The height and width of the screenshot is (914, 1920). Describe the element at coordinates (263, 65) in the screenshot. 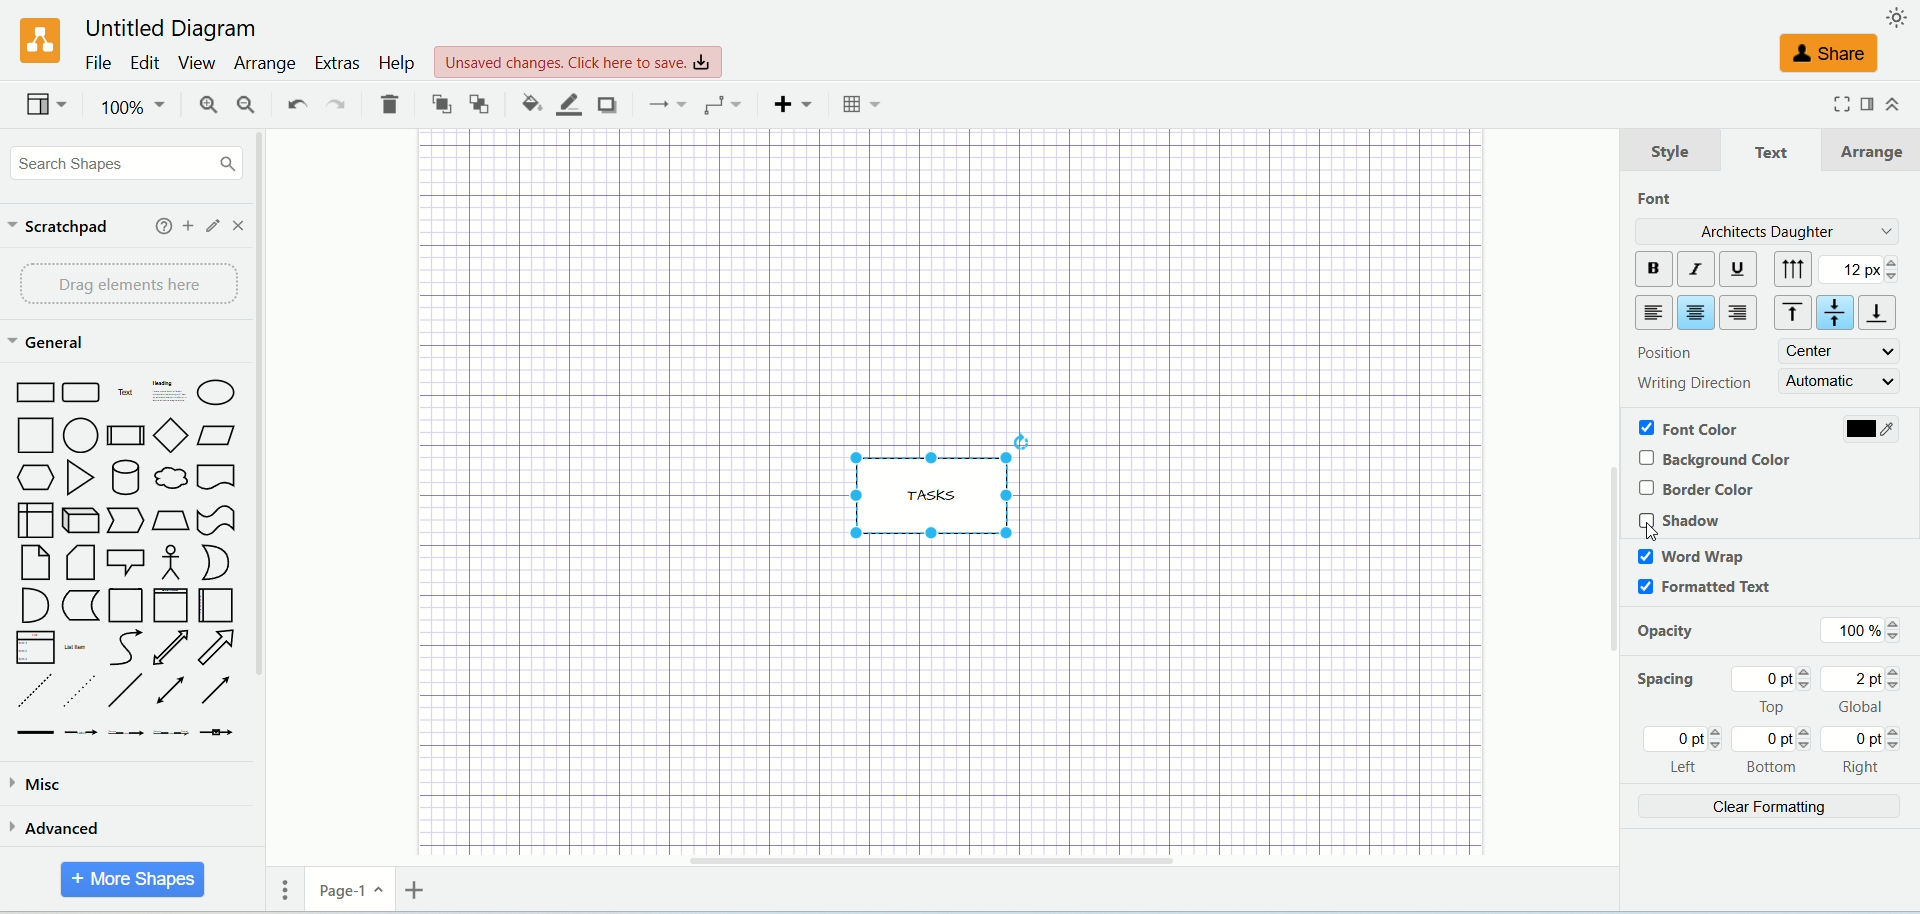

I see `arrange` at that location.